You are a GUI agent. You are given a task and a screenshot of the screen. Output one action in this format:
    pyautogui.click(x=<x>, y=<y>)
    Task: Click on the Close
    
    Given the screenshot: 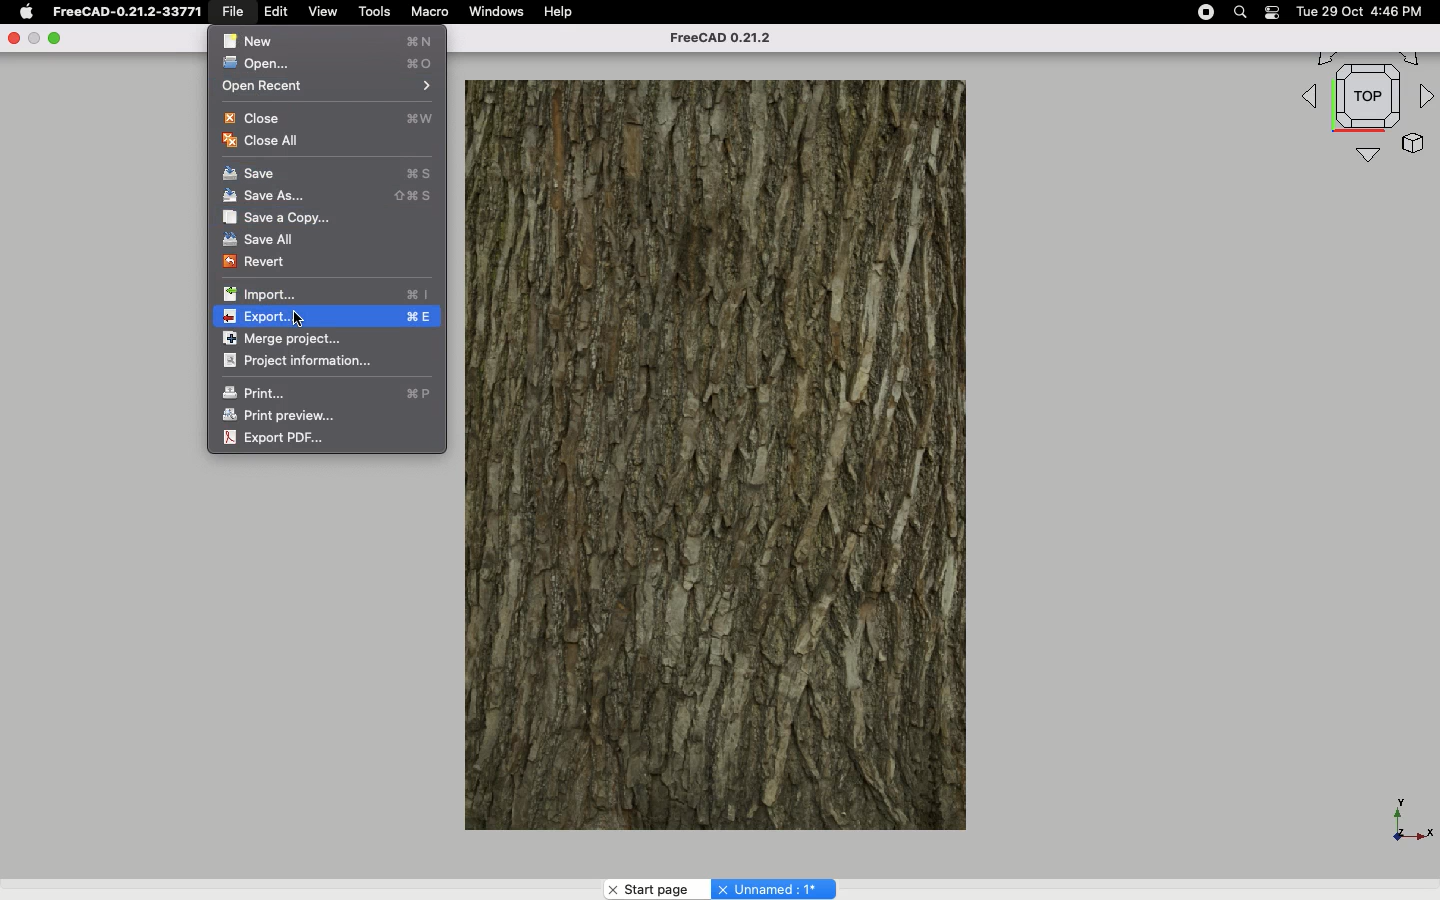 What is the action you would take?
    pyautogui.click(x=332, y=120)
    